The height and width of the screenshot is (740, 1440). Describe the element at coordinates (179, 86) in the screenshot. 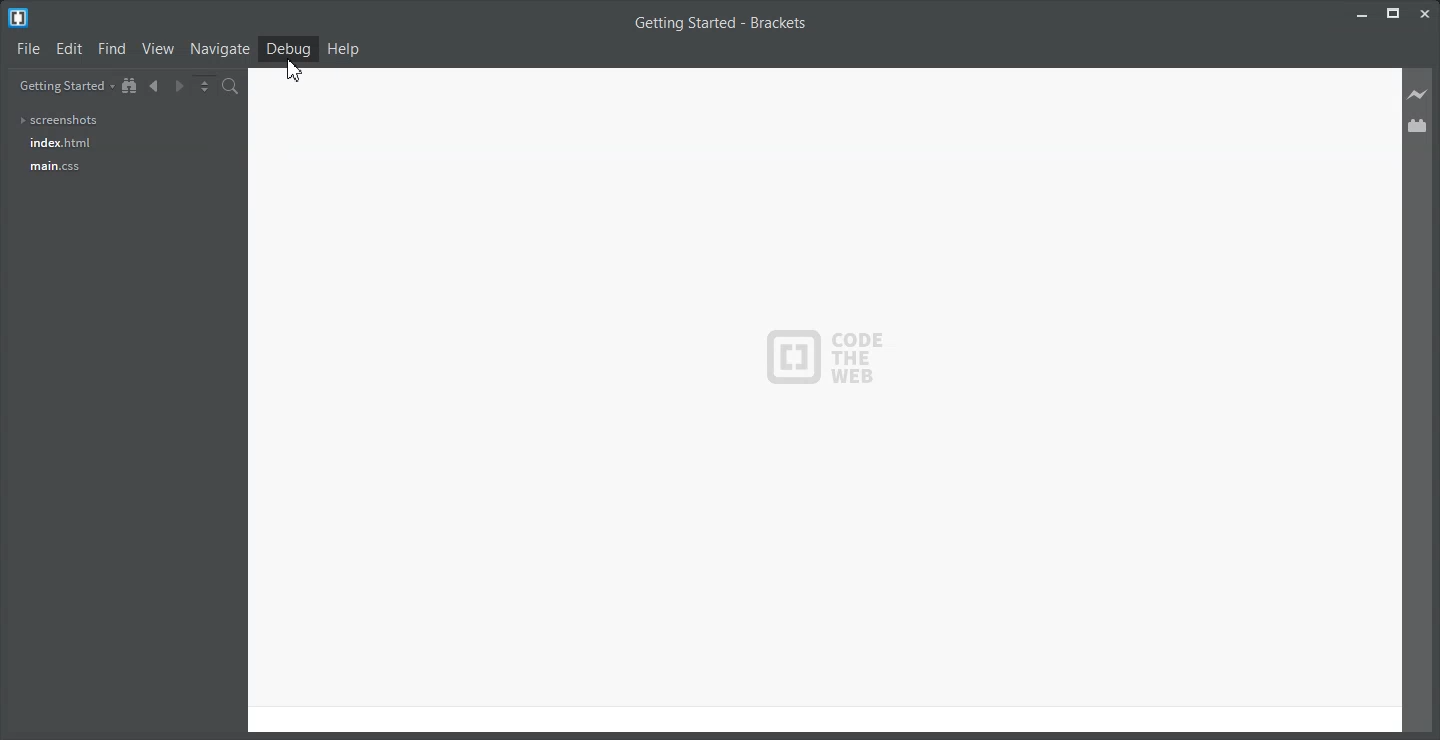

I see `Navigate Forward` at that location.